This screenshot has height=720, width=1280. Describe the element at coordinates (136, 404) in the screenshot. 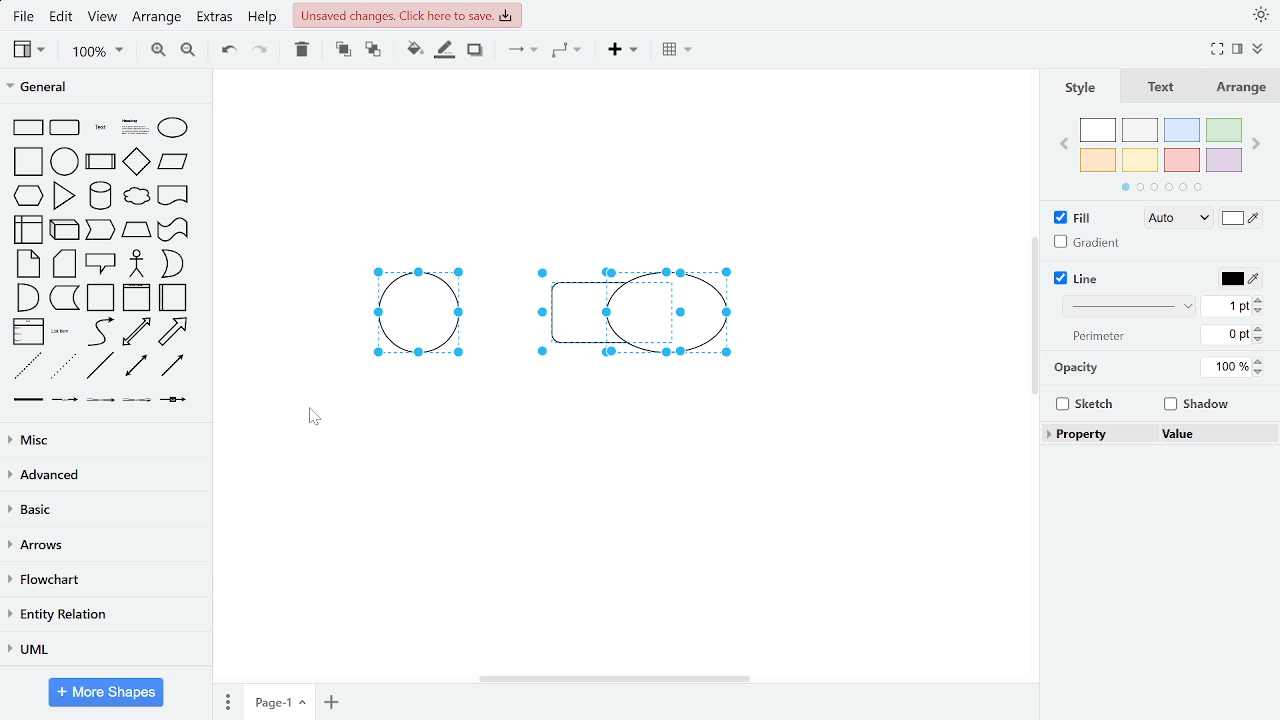

I see `Connector with 3 label` at that location.